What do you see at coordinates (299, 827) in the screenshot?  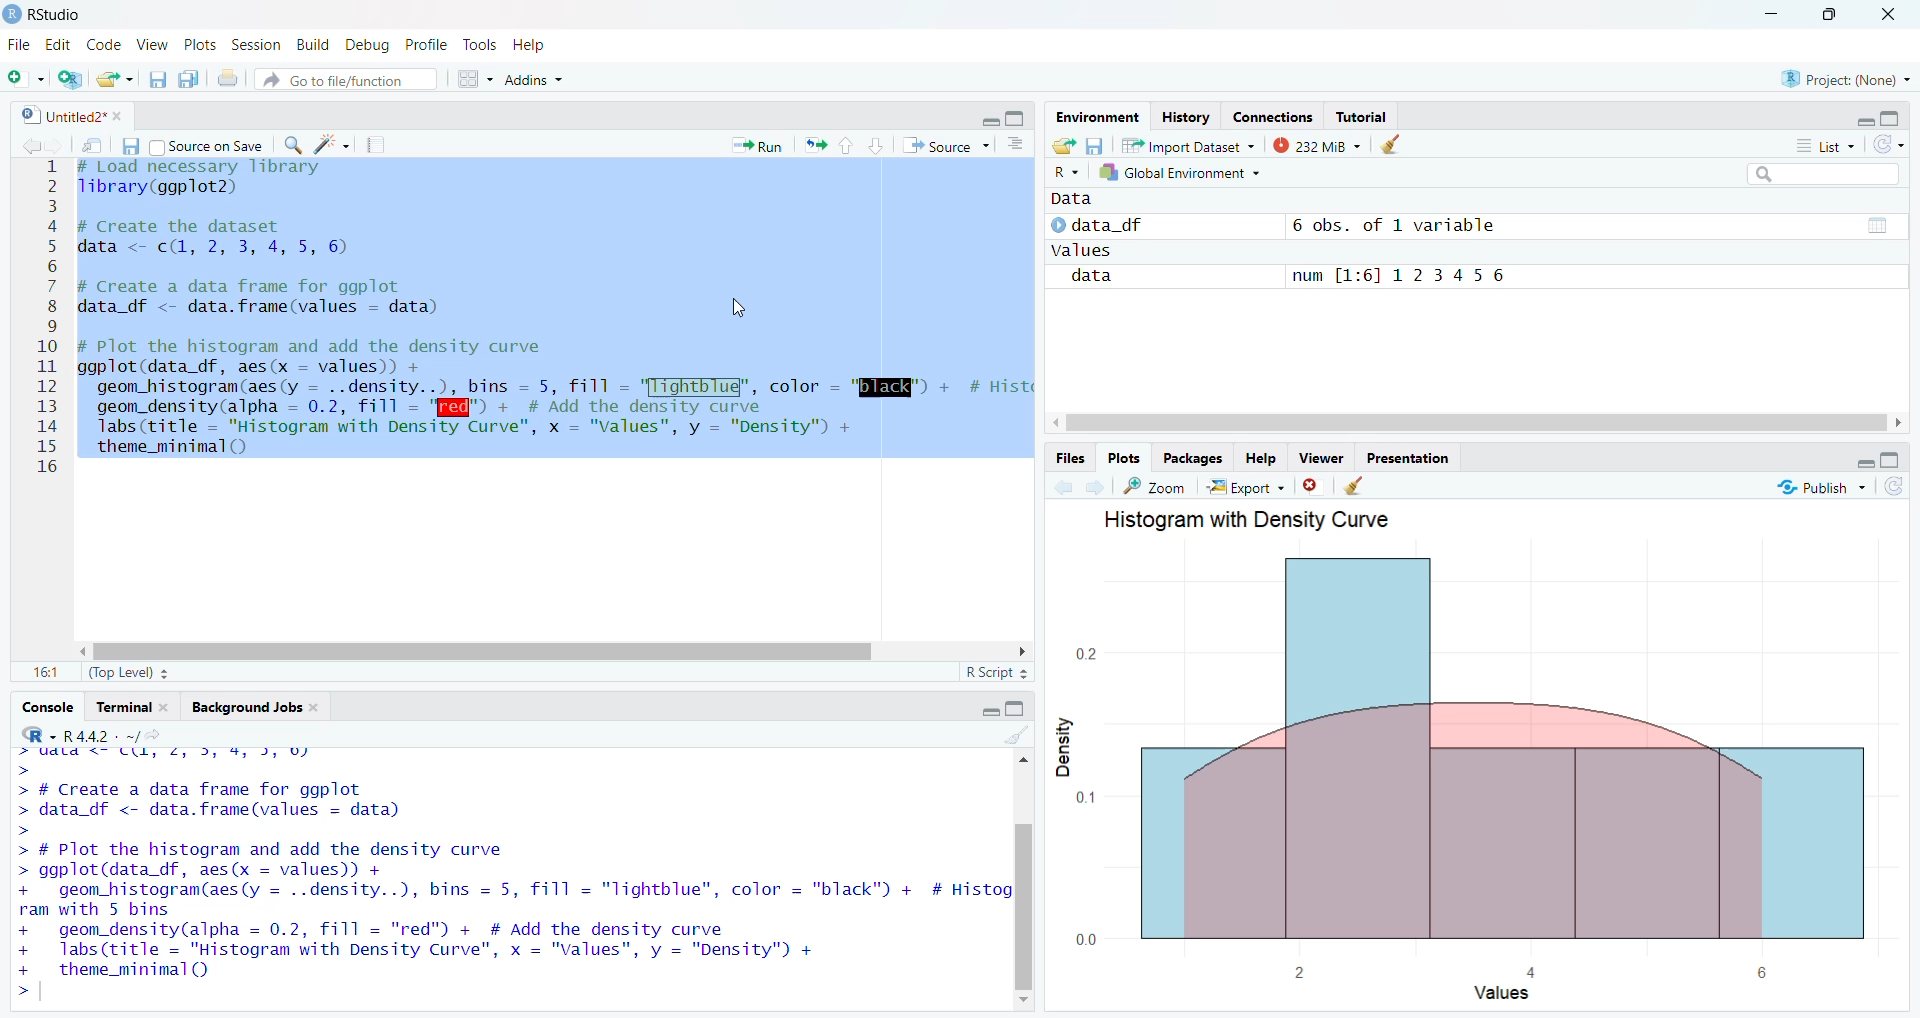 I see `# Create a data frame for ggplotdata_df <- data.frame(values = data)# Plot the histogram and add the density curveggplot(data_df, aes(x = values)) +` at bounding box center [299, 827].